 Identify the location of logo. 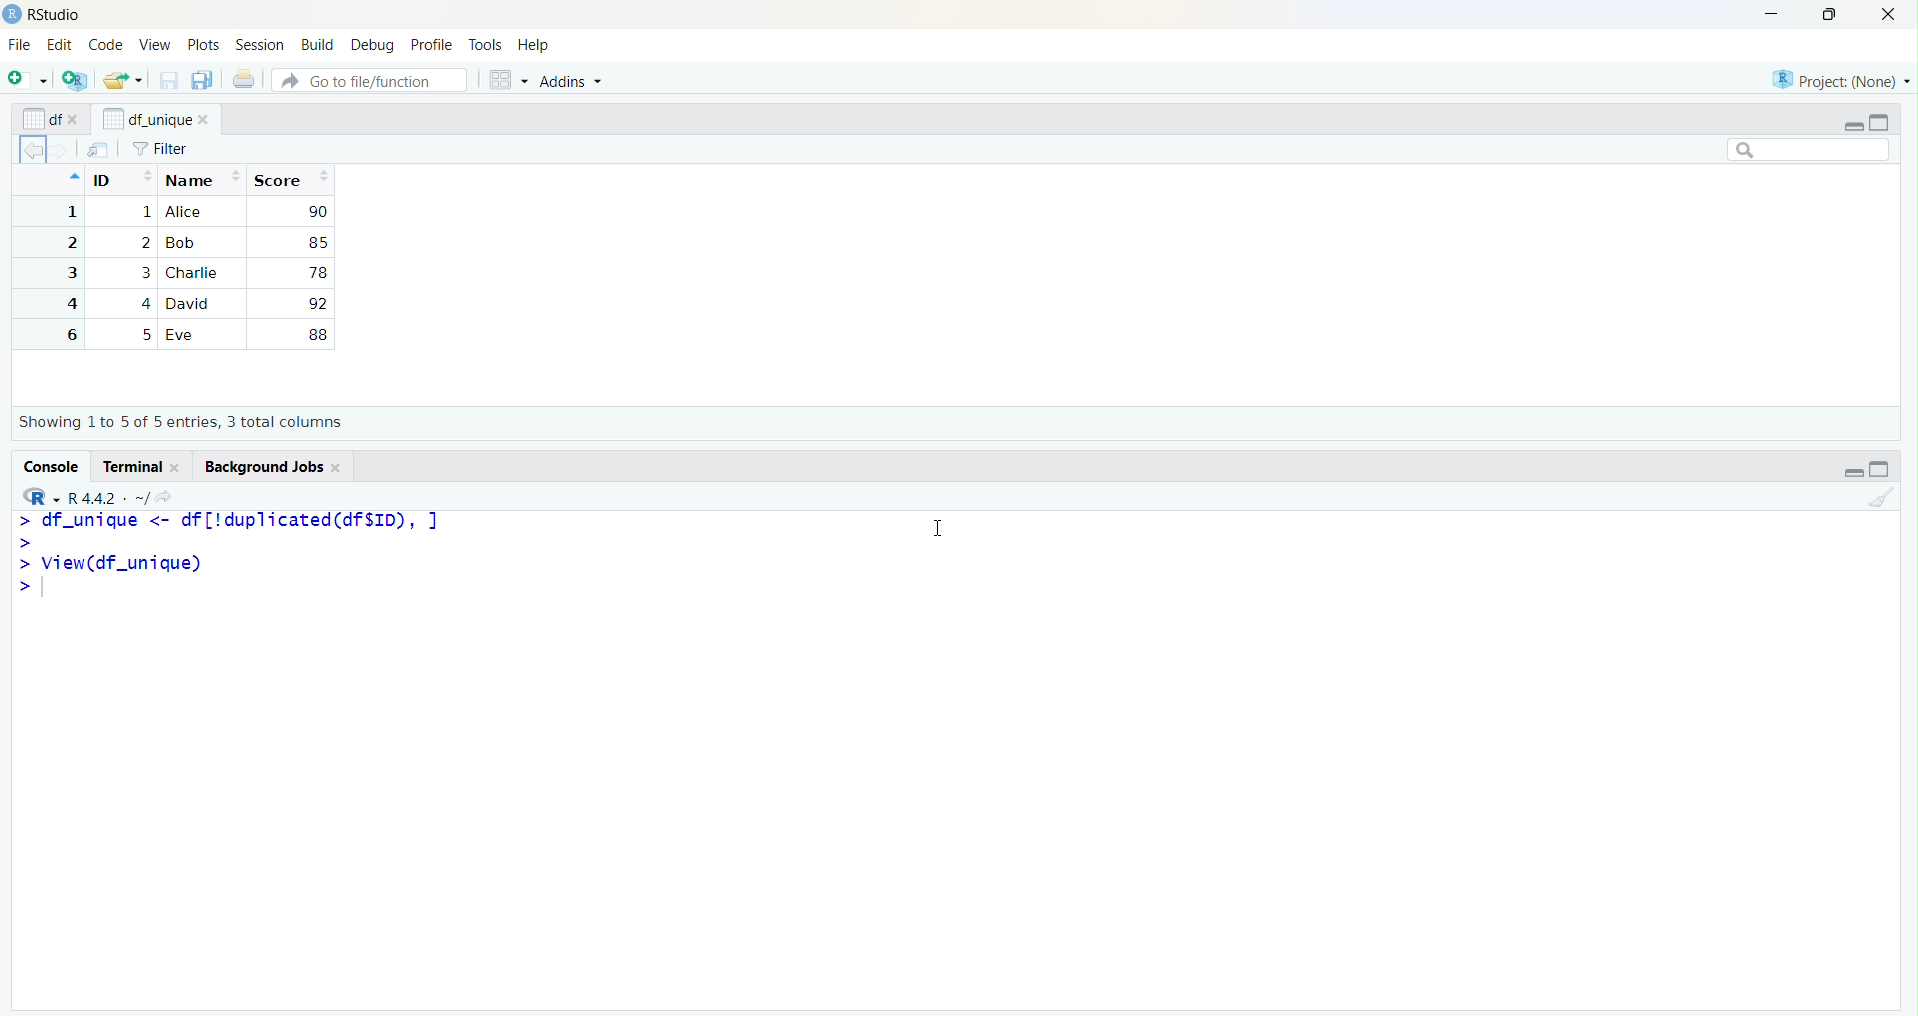
(12, 15).